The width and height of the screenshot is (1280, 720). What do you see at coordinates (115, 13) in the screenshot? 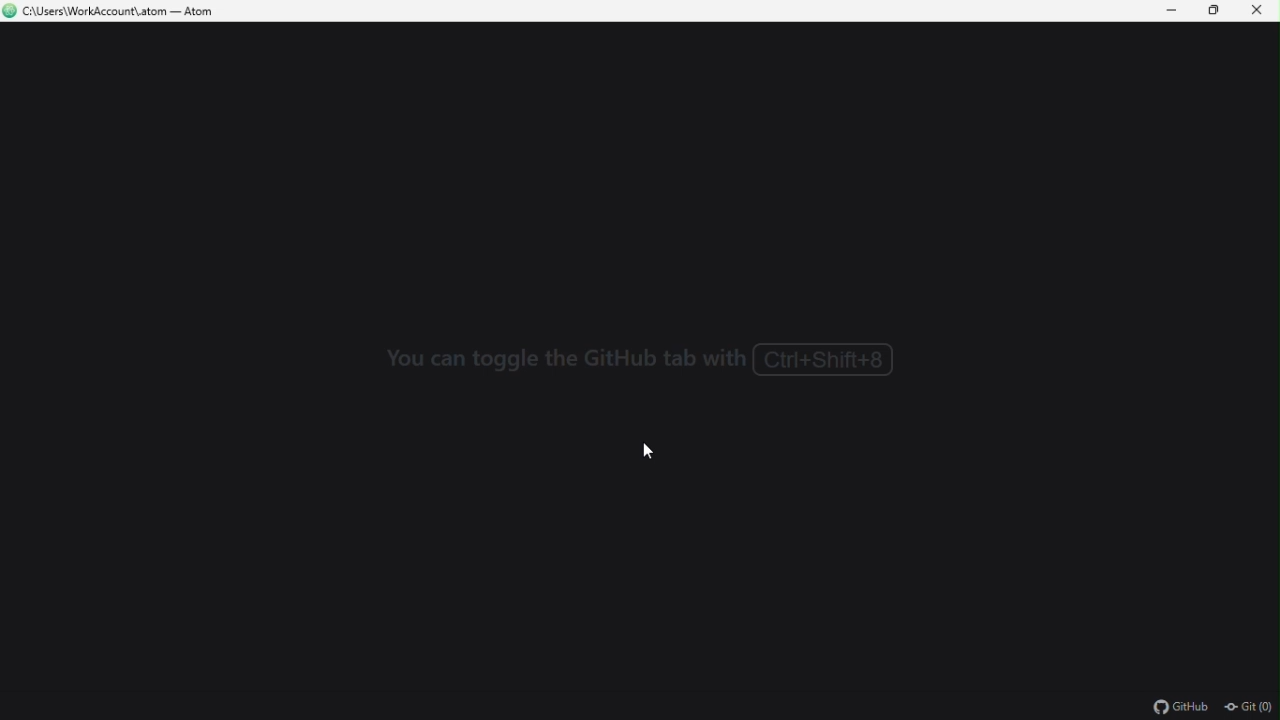
I see `file name and file path` at bounding box center [115, 13].